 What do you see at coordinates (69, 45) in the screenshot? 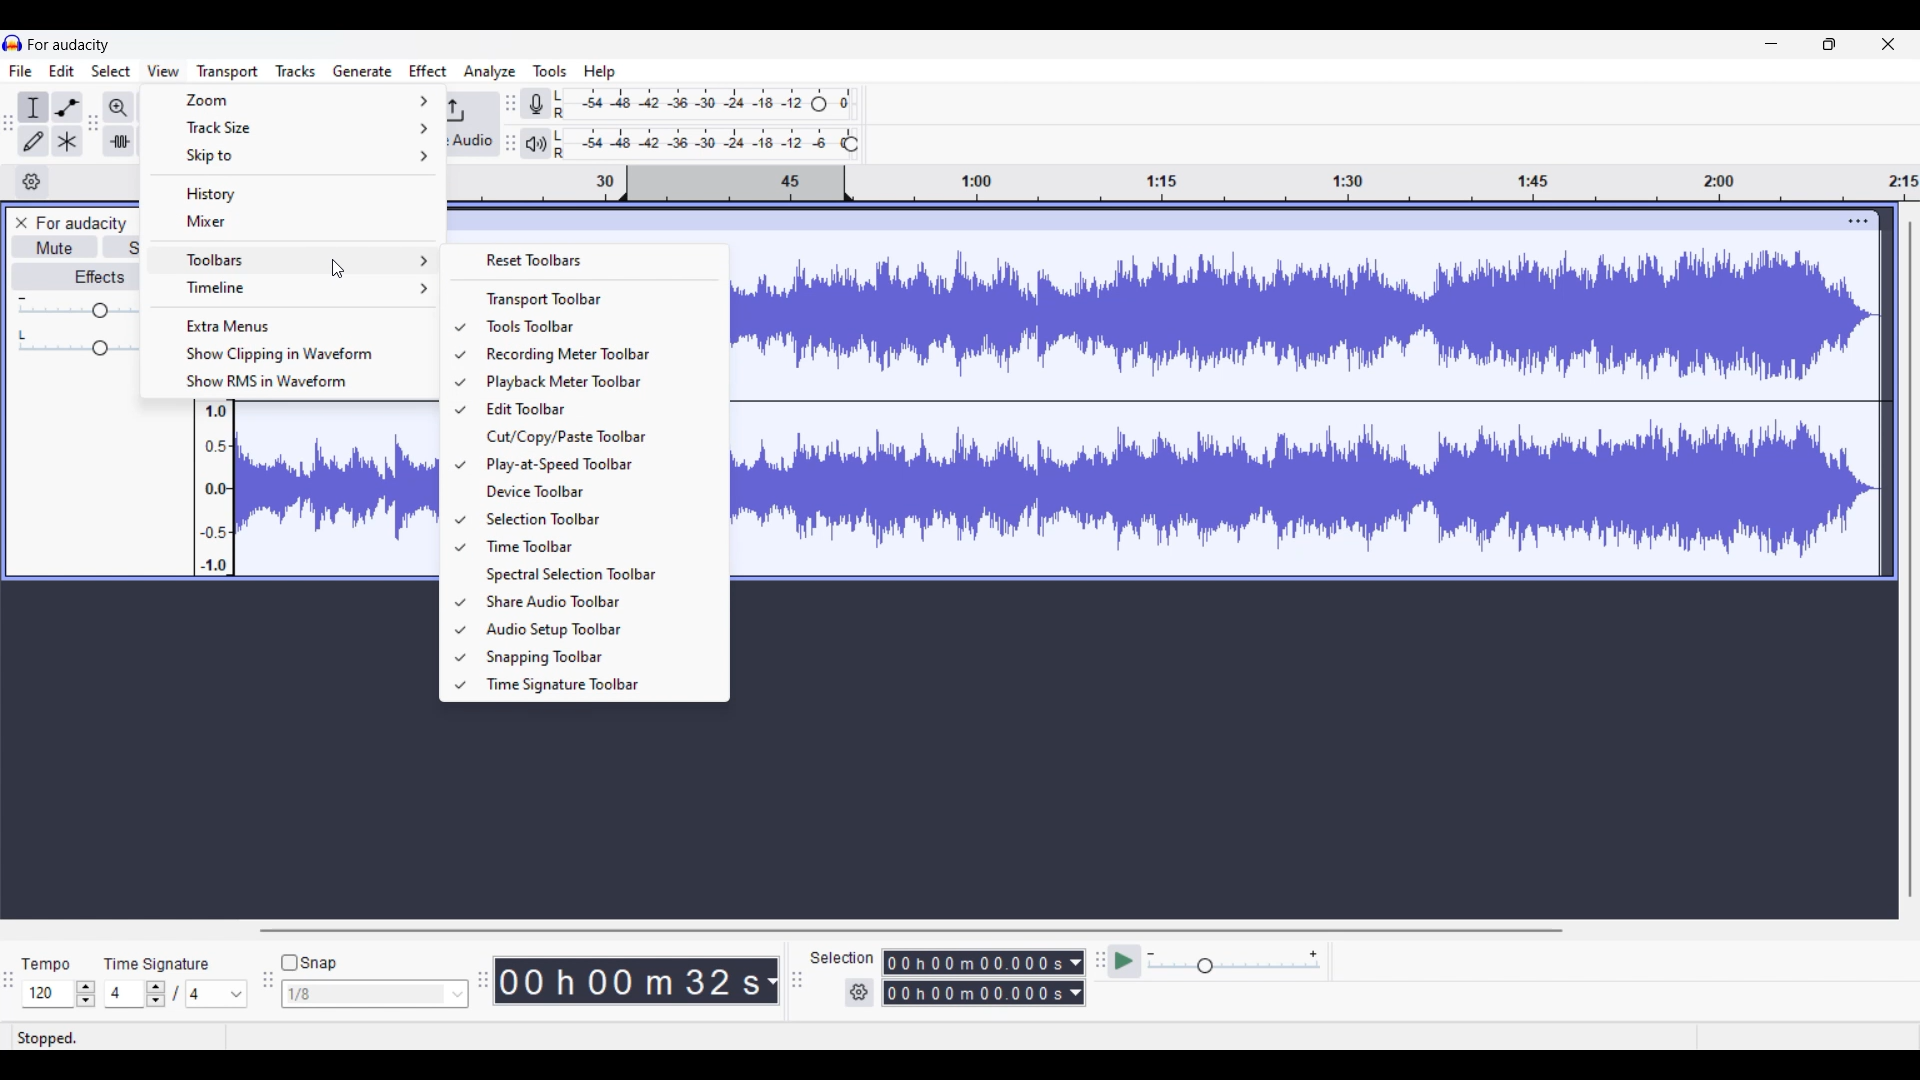
I see `For audacity` at bounding box center [69, 45].